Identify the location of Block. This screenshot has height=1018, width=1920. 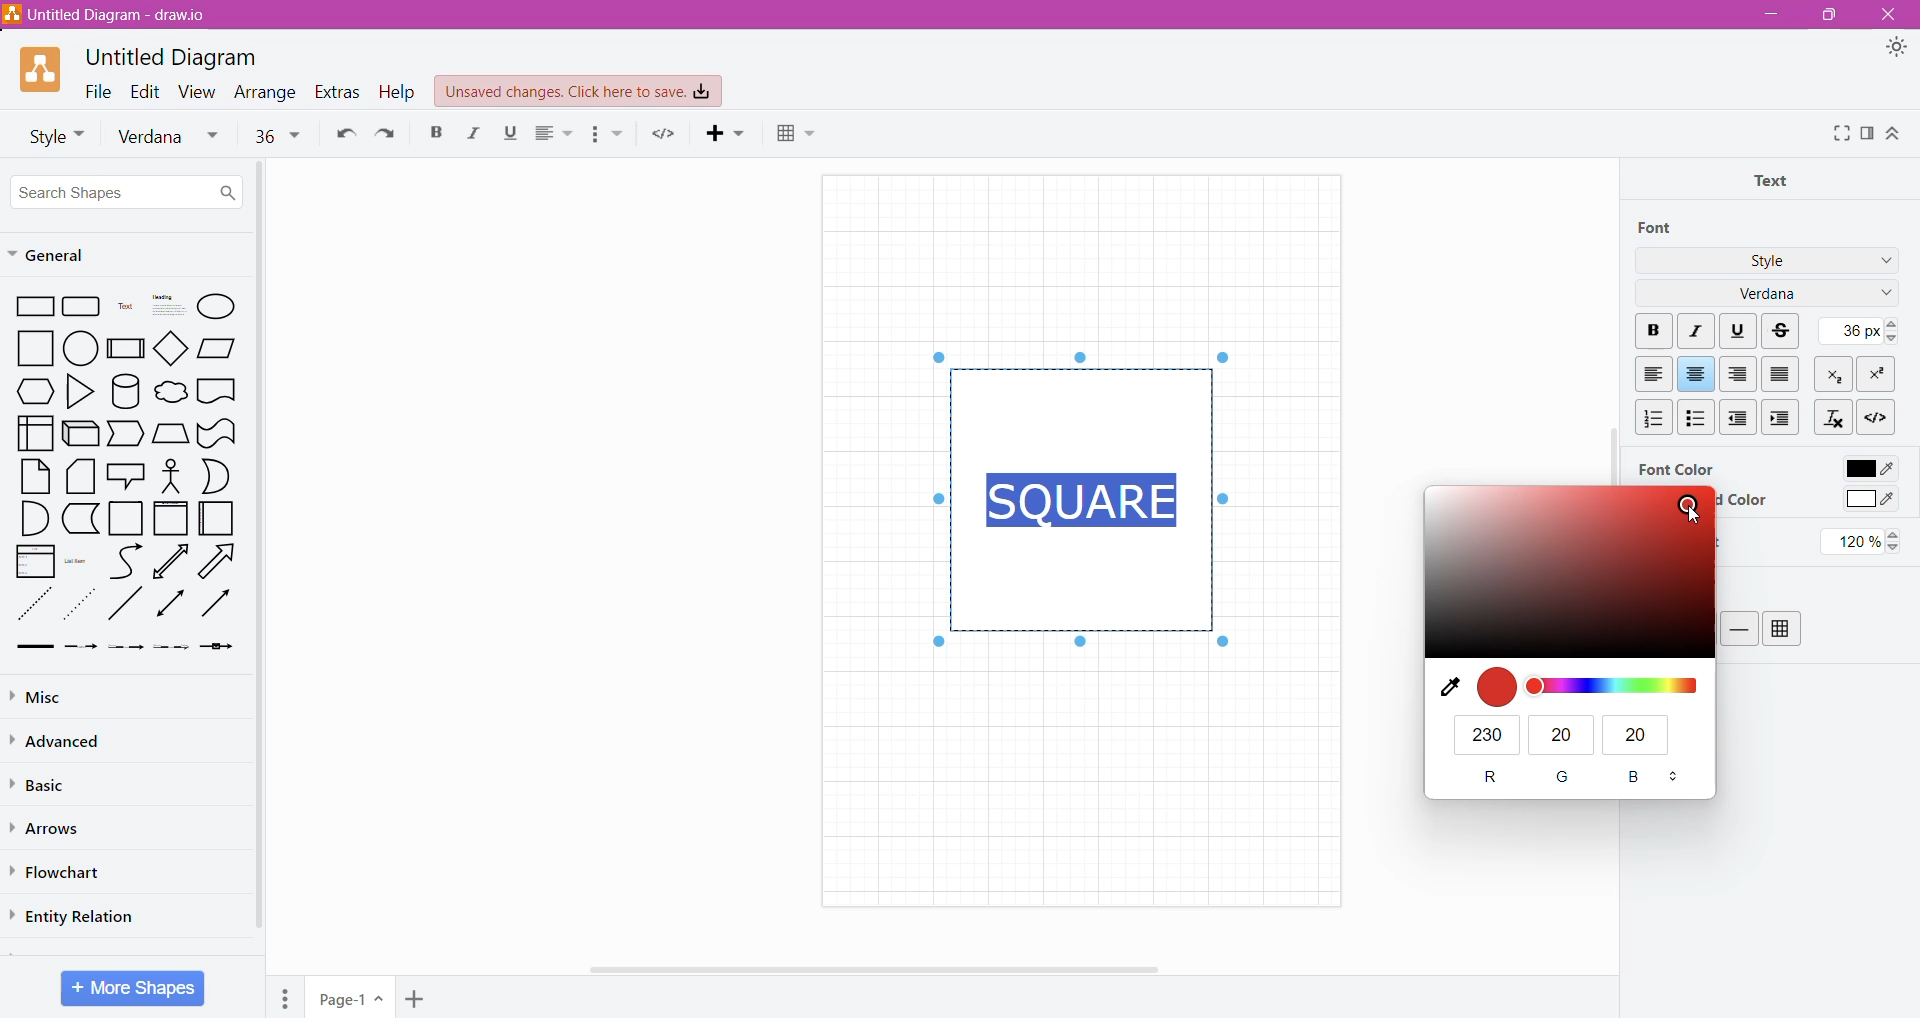
(1781, 373).